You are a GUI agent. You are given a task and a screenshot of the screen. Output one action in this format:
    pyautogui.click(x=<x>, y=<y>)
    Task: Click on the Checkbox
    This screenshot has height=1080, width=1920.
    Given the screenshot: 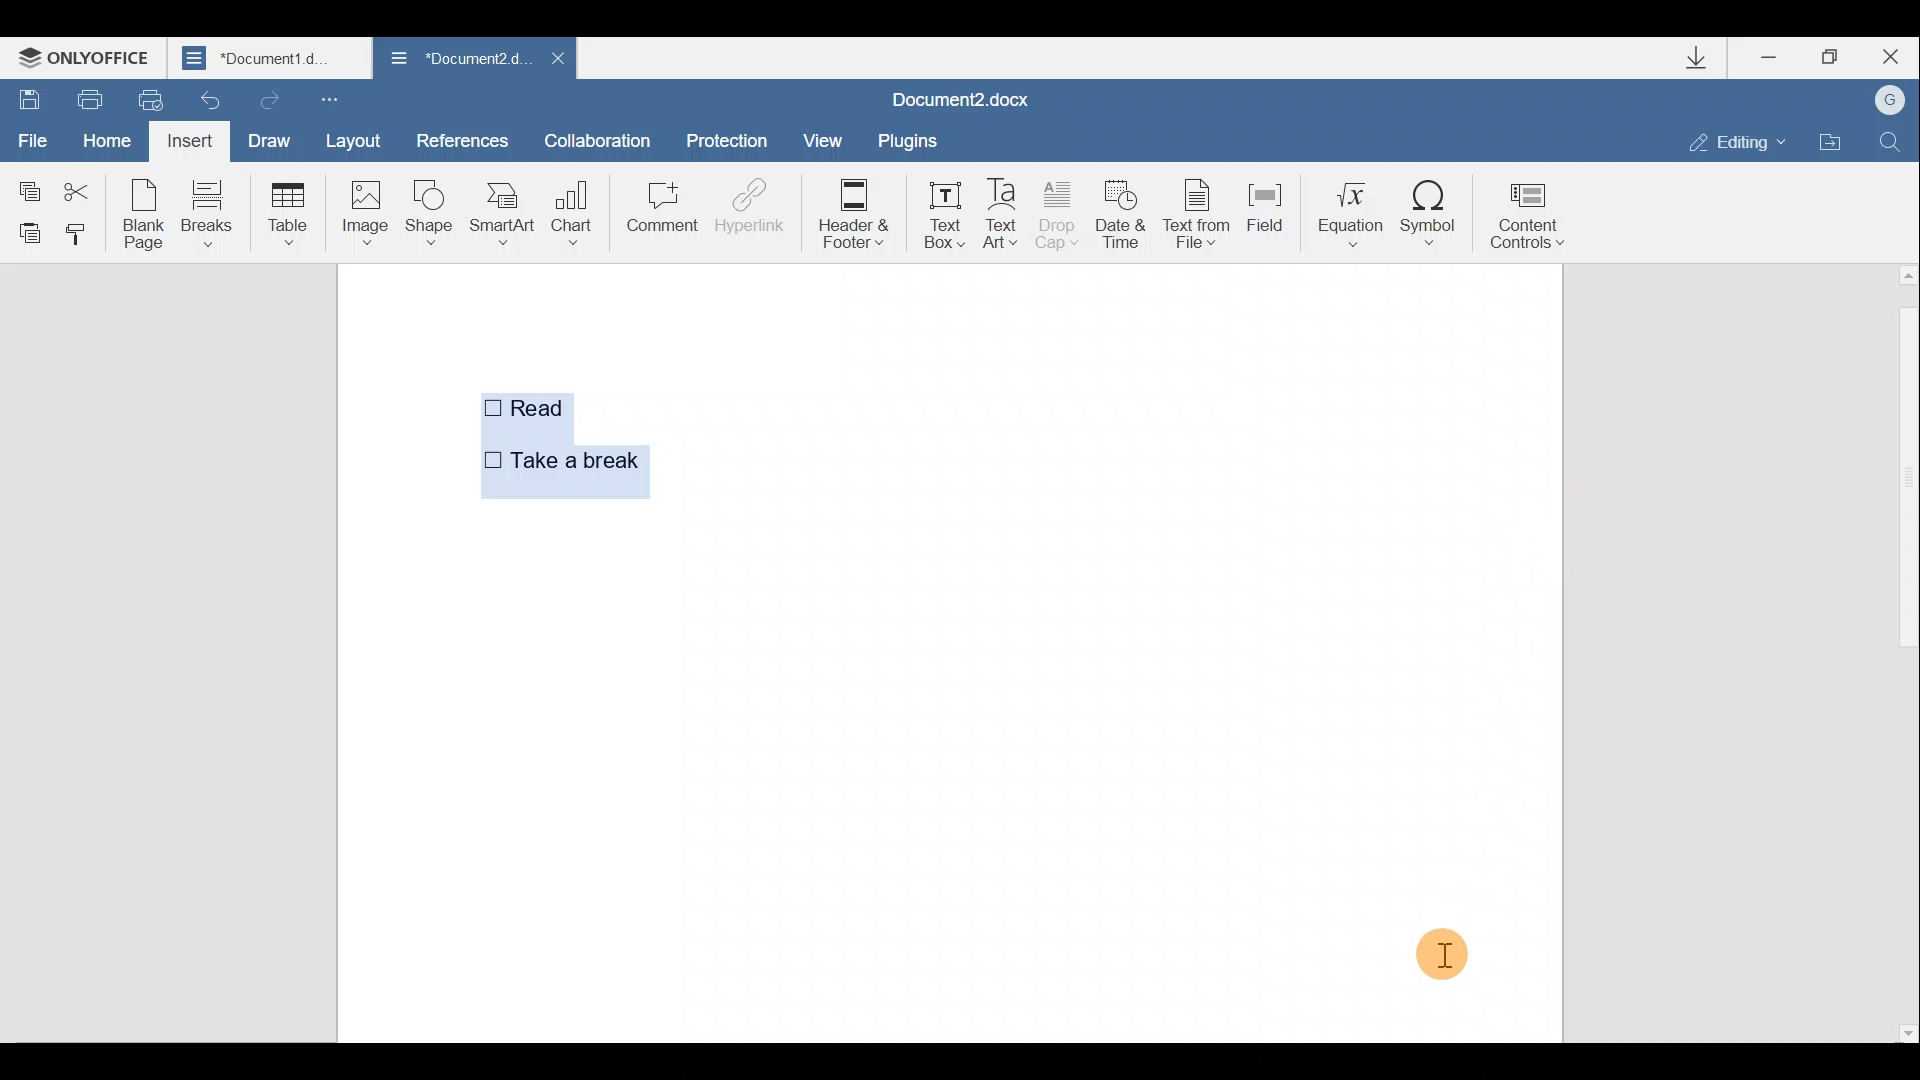 What is the action you would take?
    pyautogui.click(x=487, y=459)
    